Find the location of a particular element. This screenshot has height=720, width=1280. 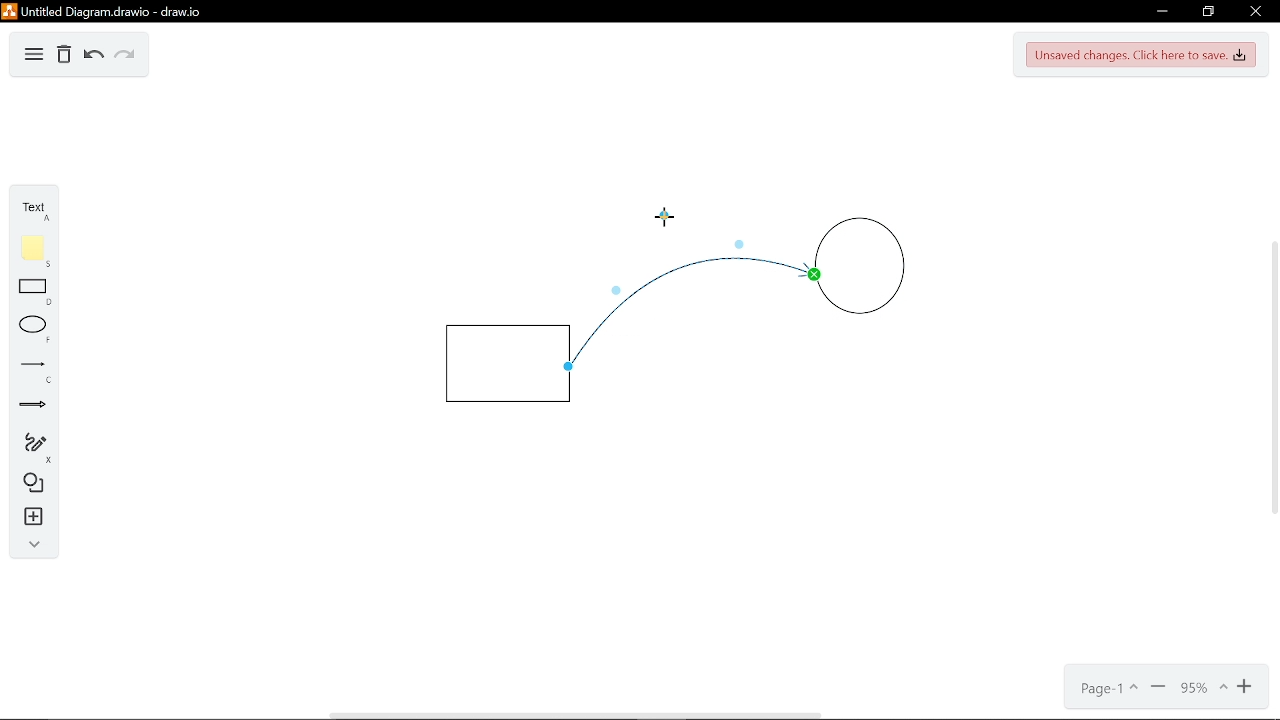

Circle is located at coordinates (860, 273).